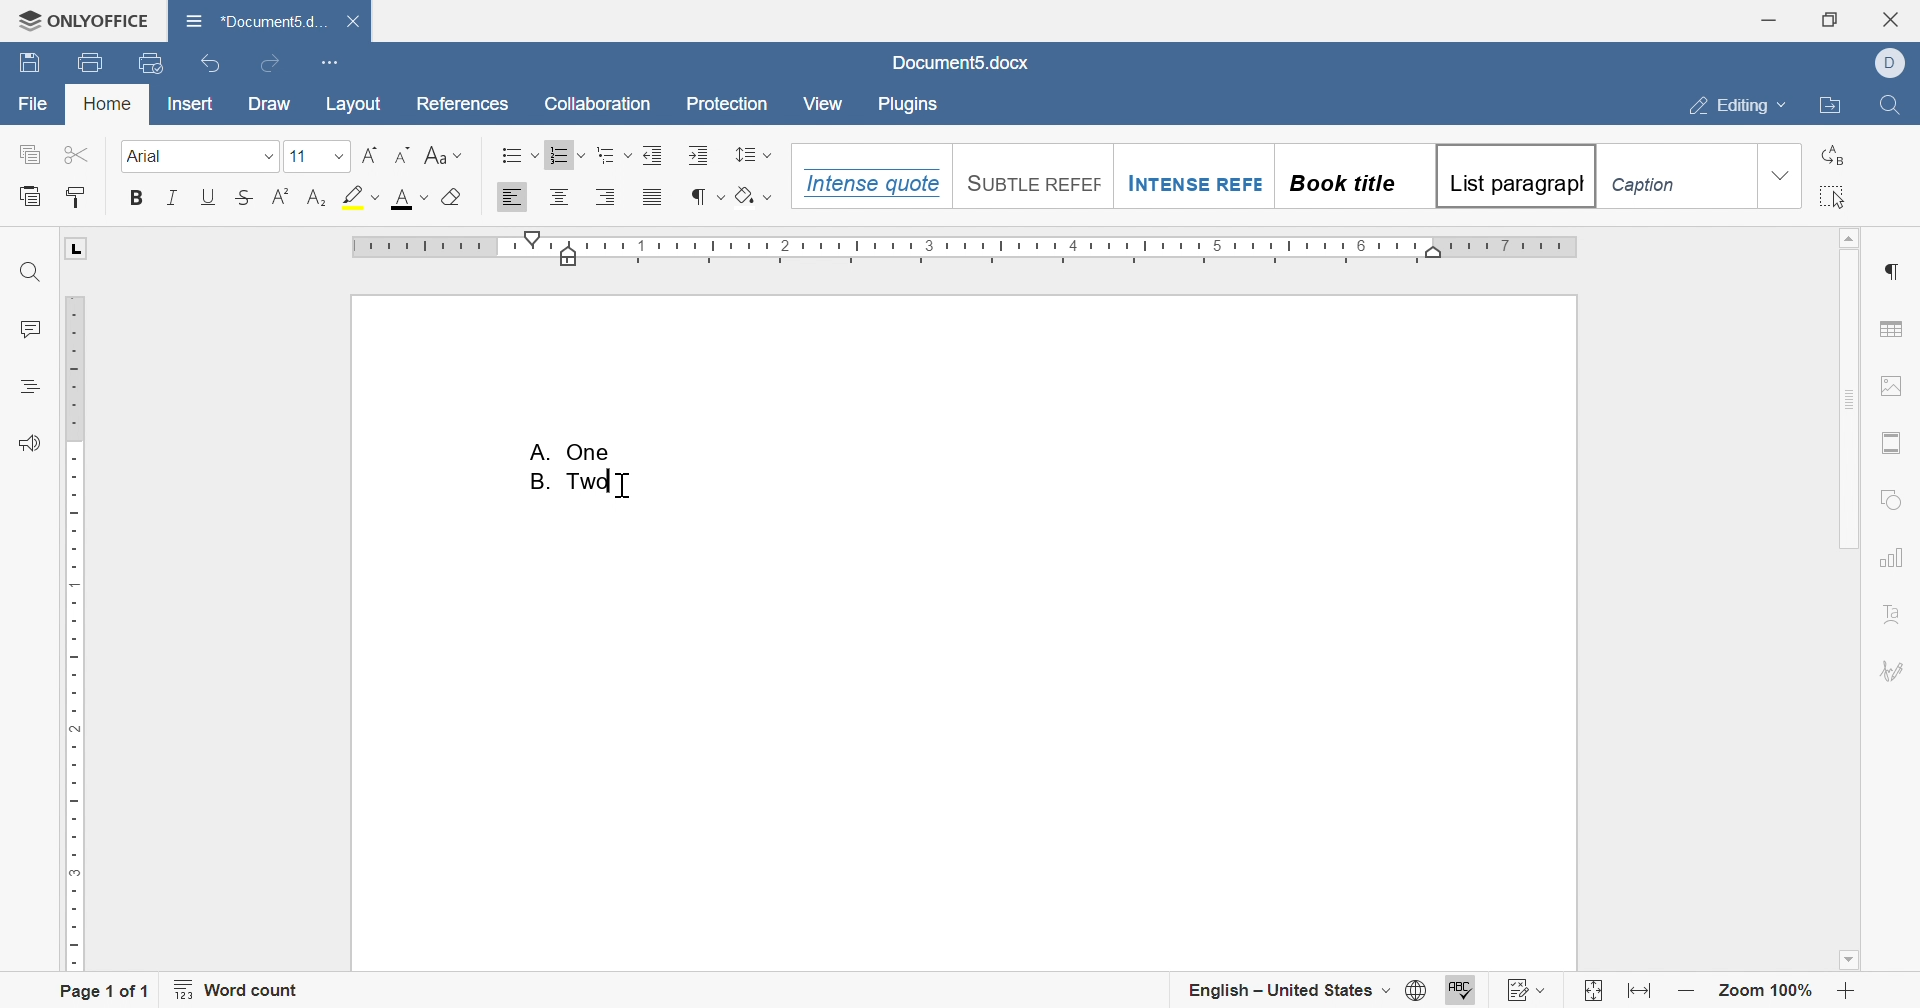 The width and height of the screenshot is (1920, 1008). I want to click on Numbering, so click(568, 153).